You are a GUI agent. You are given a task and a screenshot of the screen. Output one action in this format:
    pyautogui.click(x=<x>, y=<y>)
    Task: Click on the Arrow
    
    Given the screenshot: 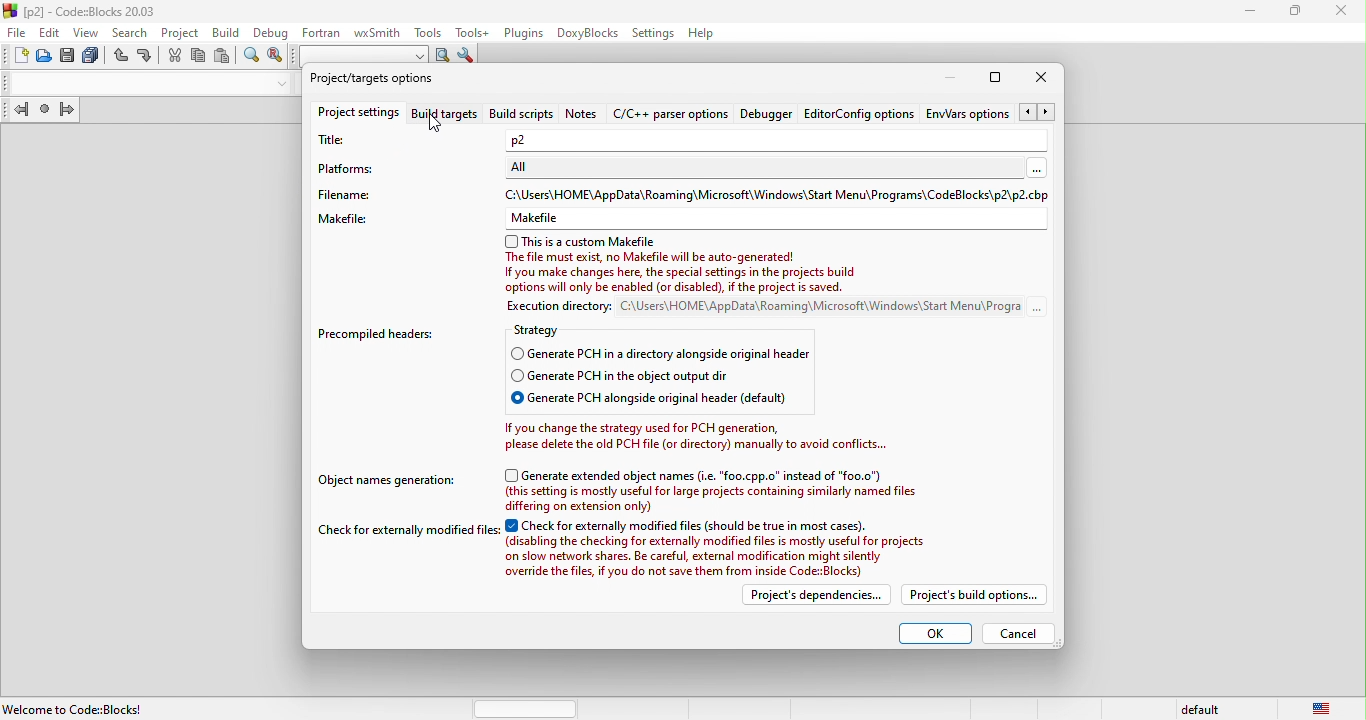 What is the action you would take?
    pyautogui.click(x=1041, y=114)
    